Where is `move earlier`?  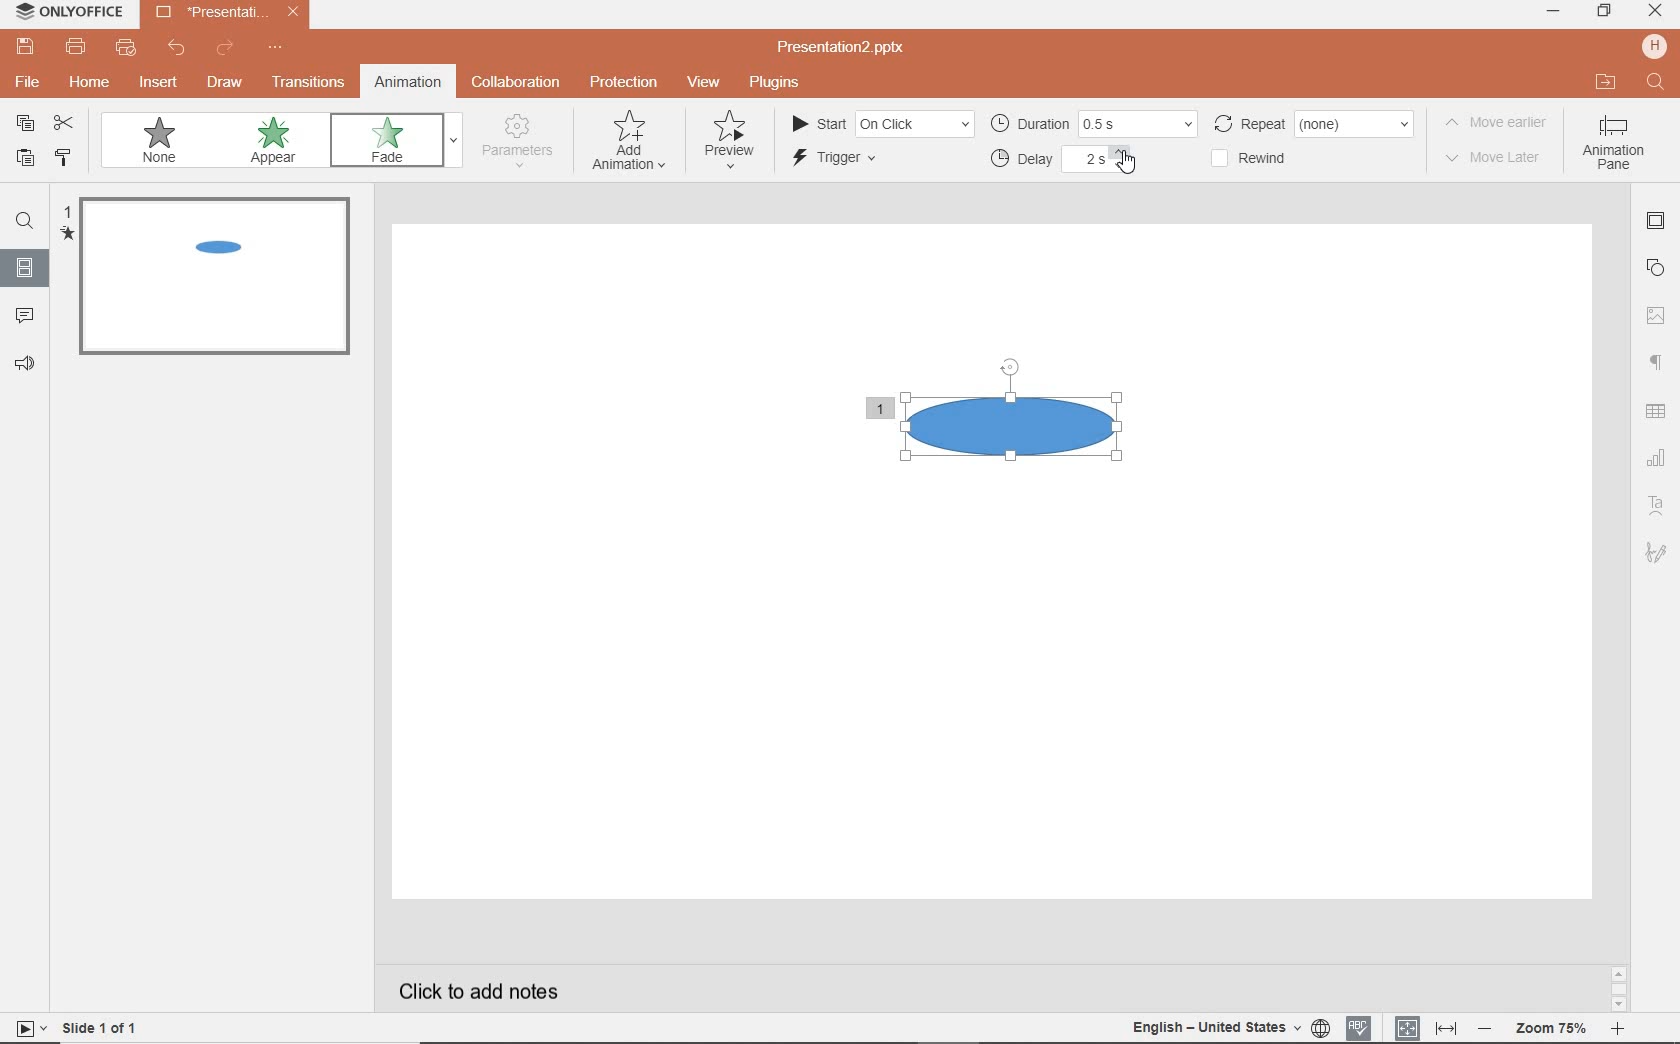 move earlier is located at coordinates (1498, 123).